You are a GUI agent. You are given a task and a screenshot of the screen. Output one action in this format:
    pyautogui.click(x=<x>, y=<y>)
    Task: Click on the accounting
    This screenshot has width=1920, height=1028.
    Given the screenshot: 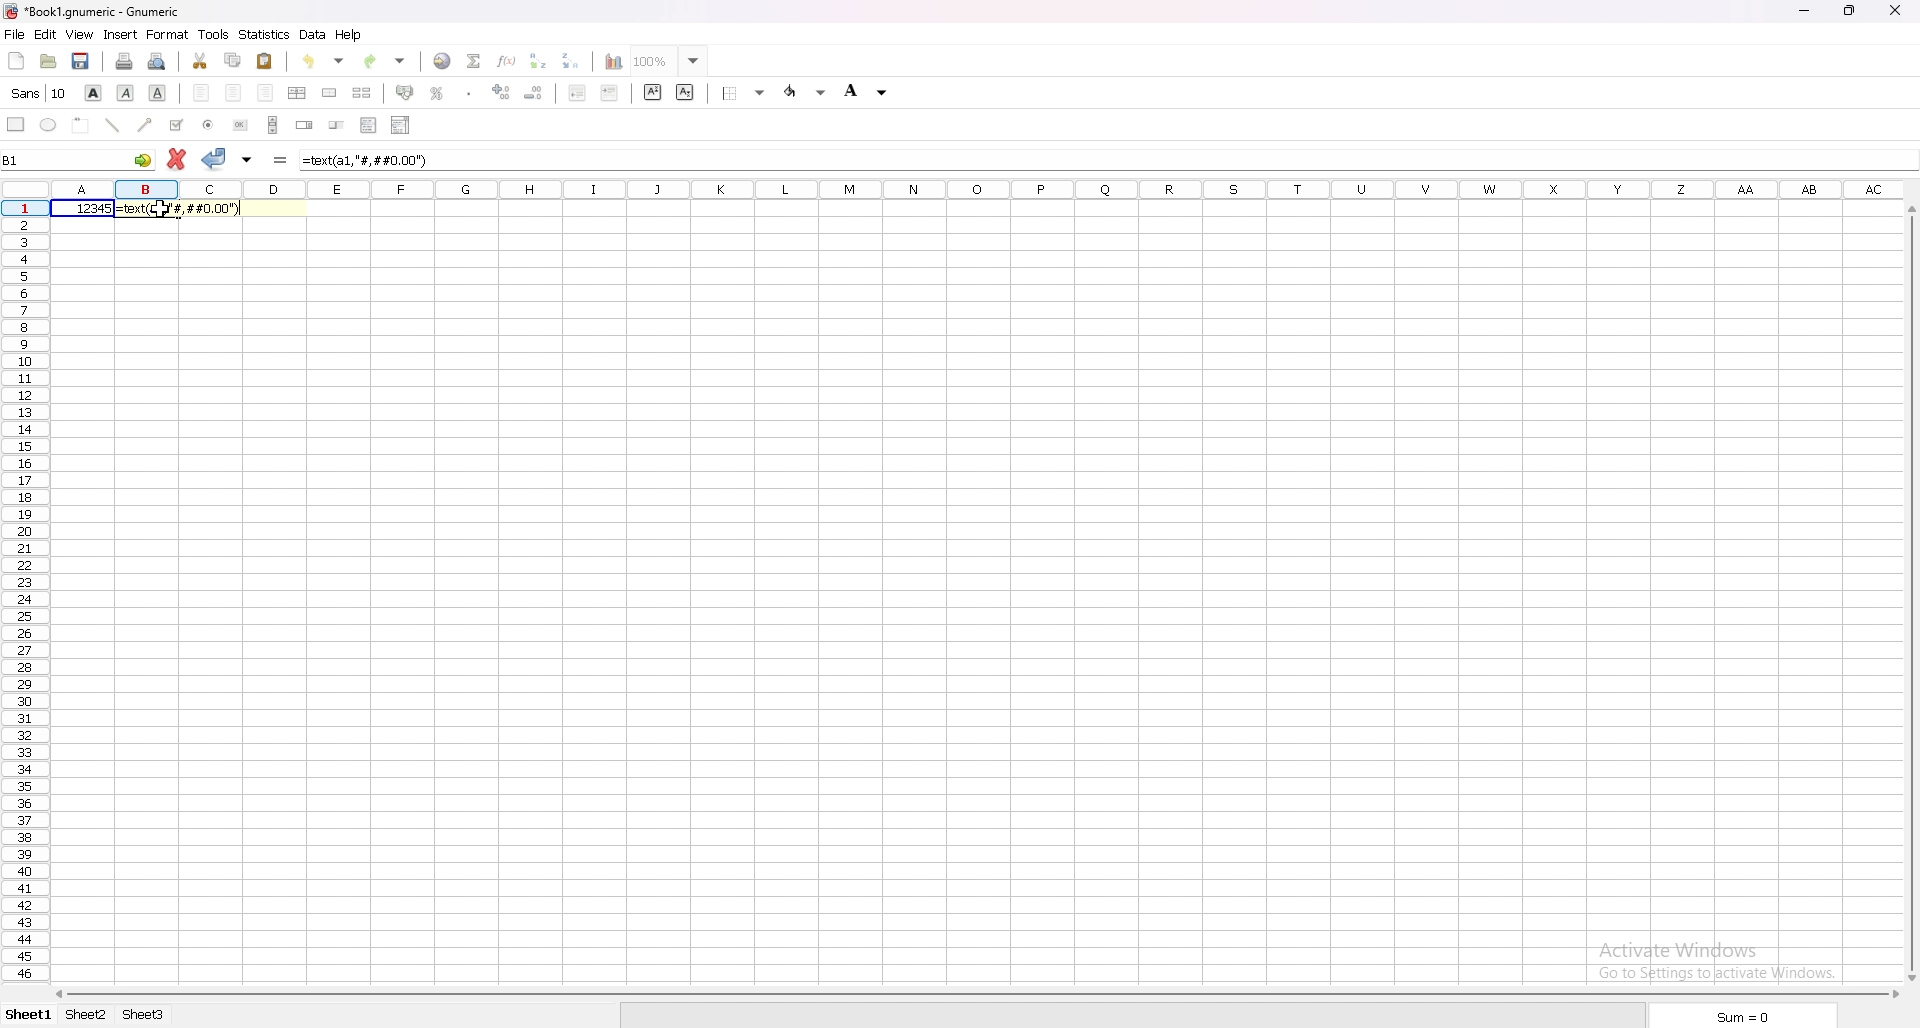 What is the action you would take?
    pyautogui.click(x=405, y=93)
    